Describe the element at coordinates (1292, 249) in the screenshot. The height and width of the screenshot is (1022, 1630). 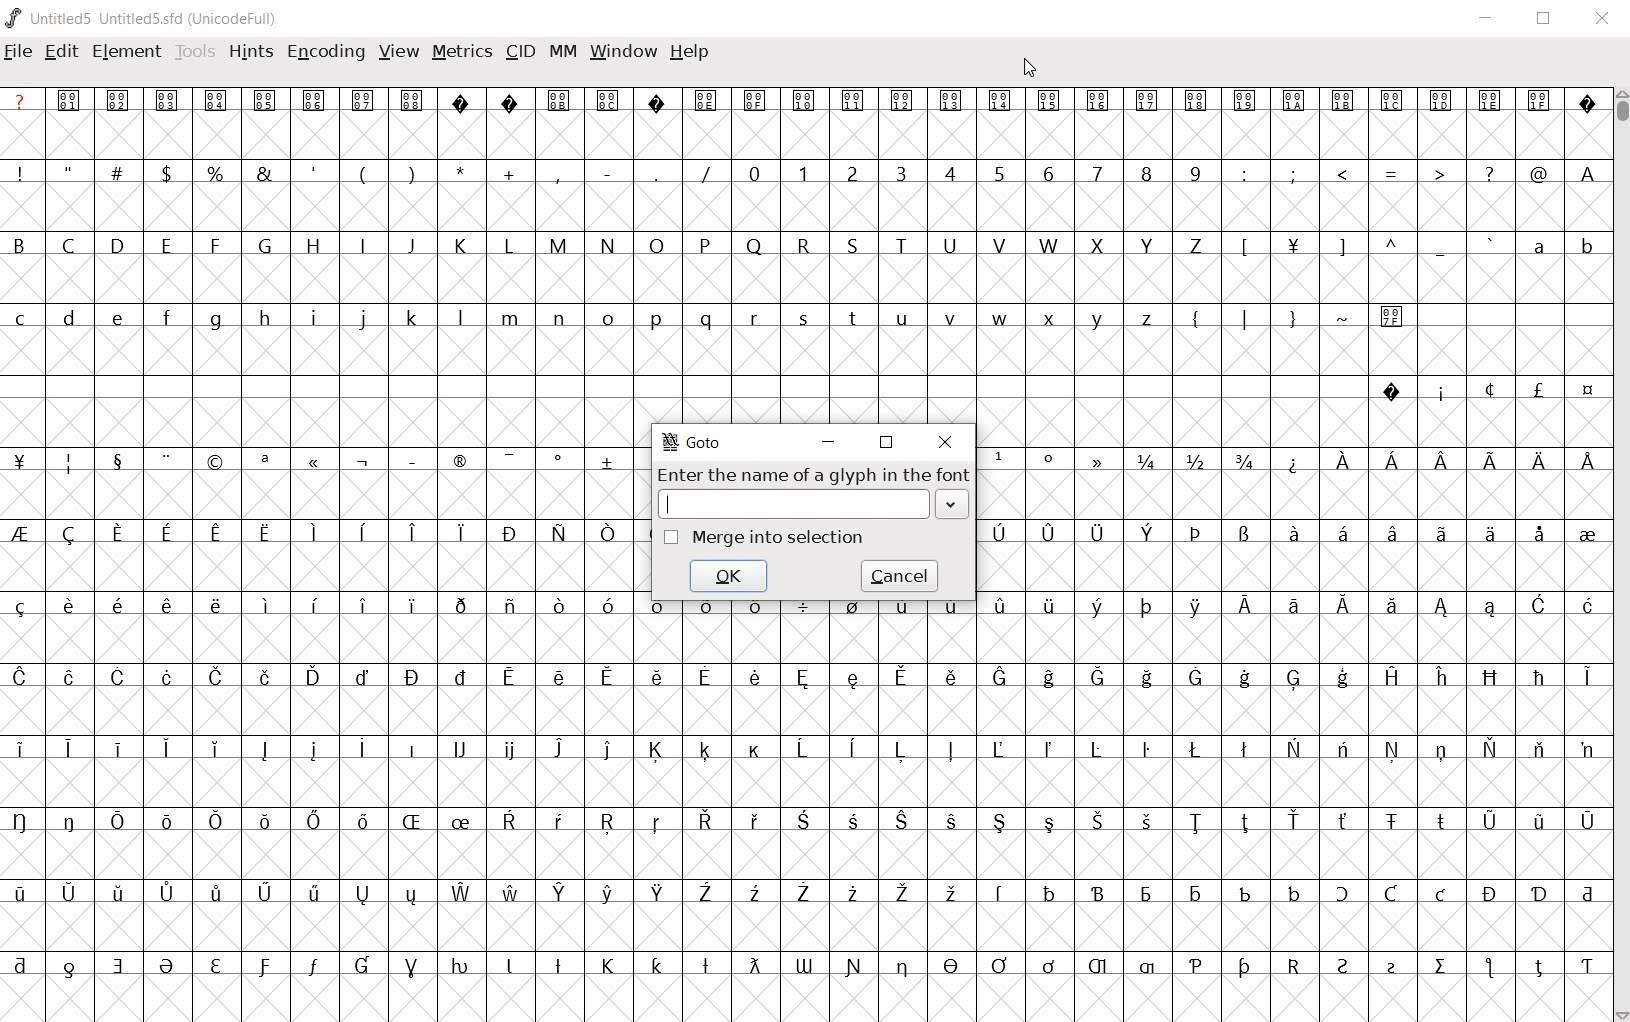
I see `Symbol` at that location.